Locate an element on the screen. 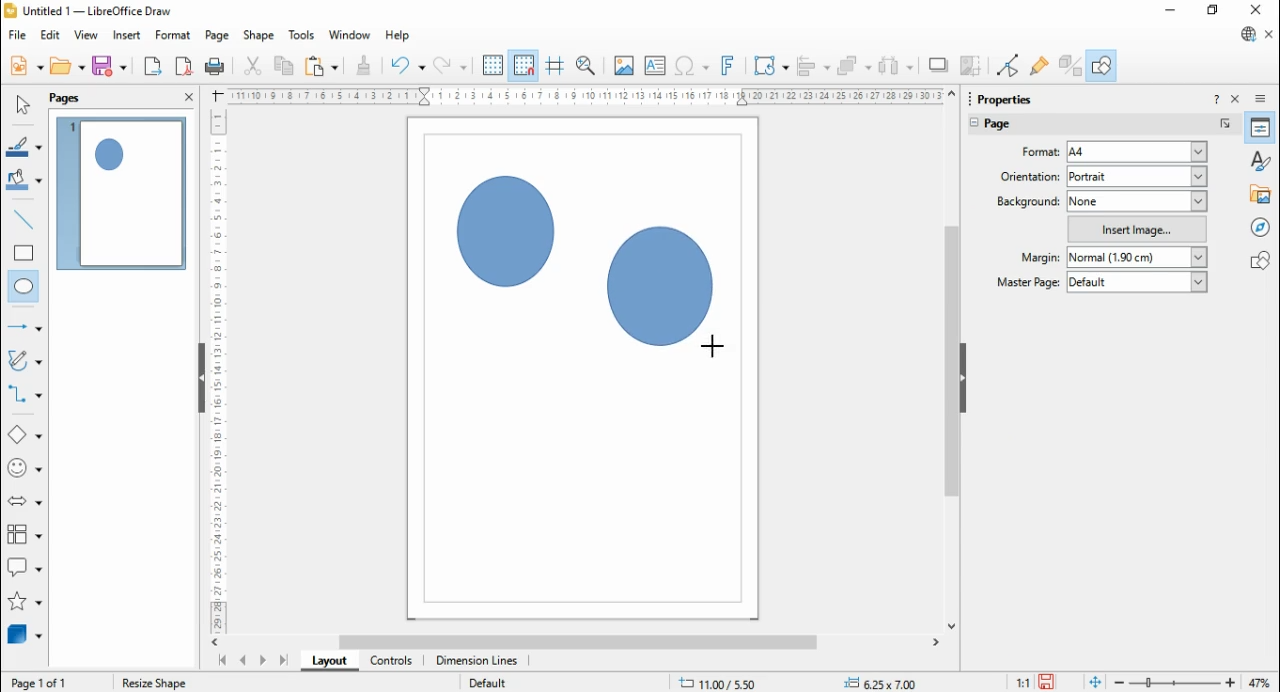 This screenshot has height=692, width=1280. arrange is located at coordinates (855, 66).